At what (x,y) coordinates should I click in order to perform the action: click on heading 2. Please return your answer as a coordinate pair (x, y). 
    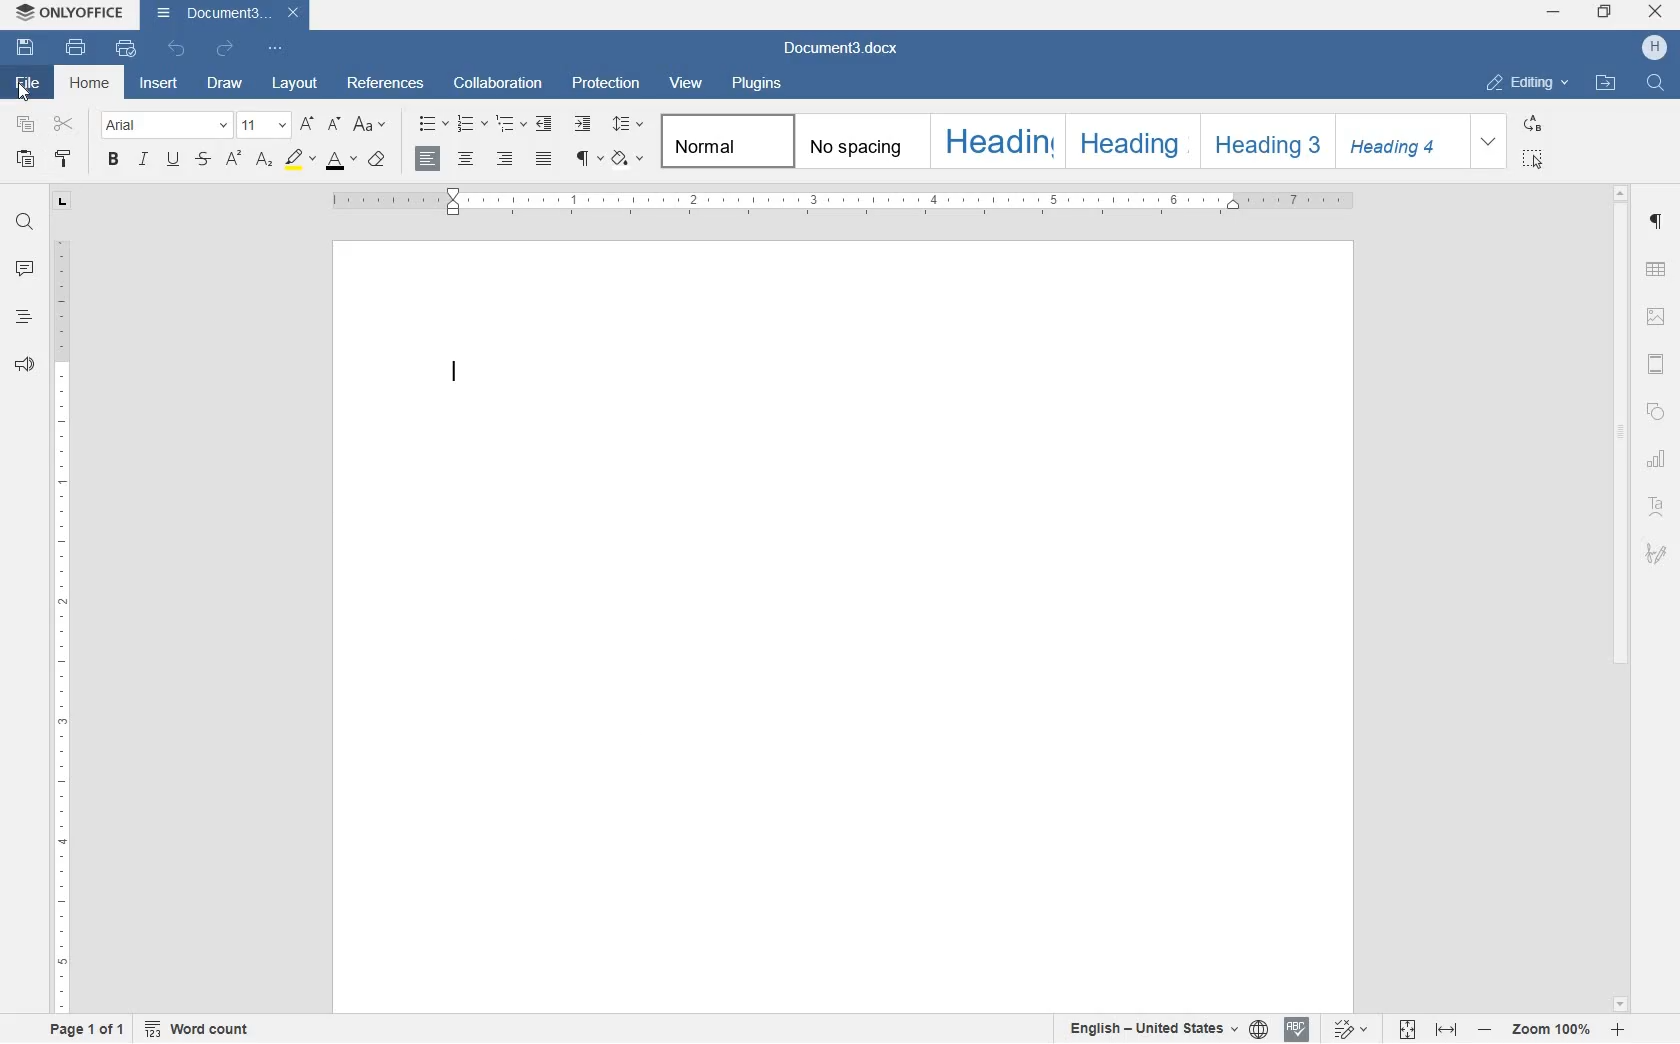
    Looking at the image, I should click on (1128, 140).